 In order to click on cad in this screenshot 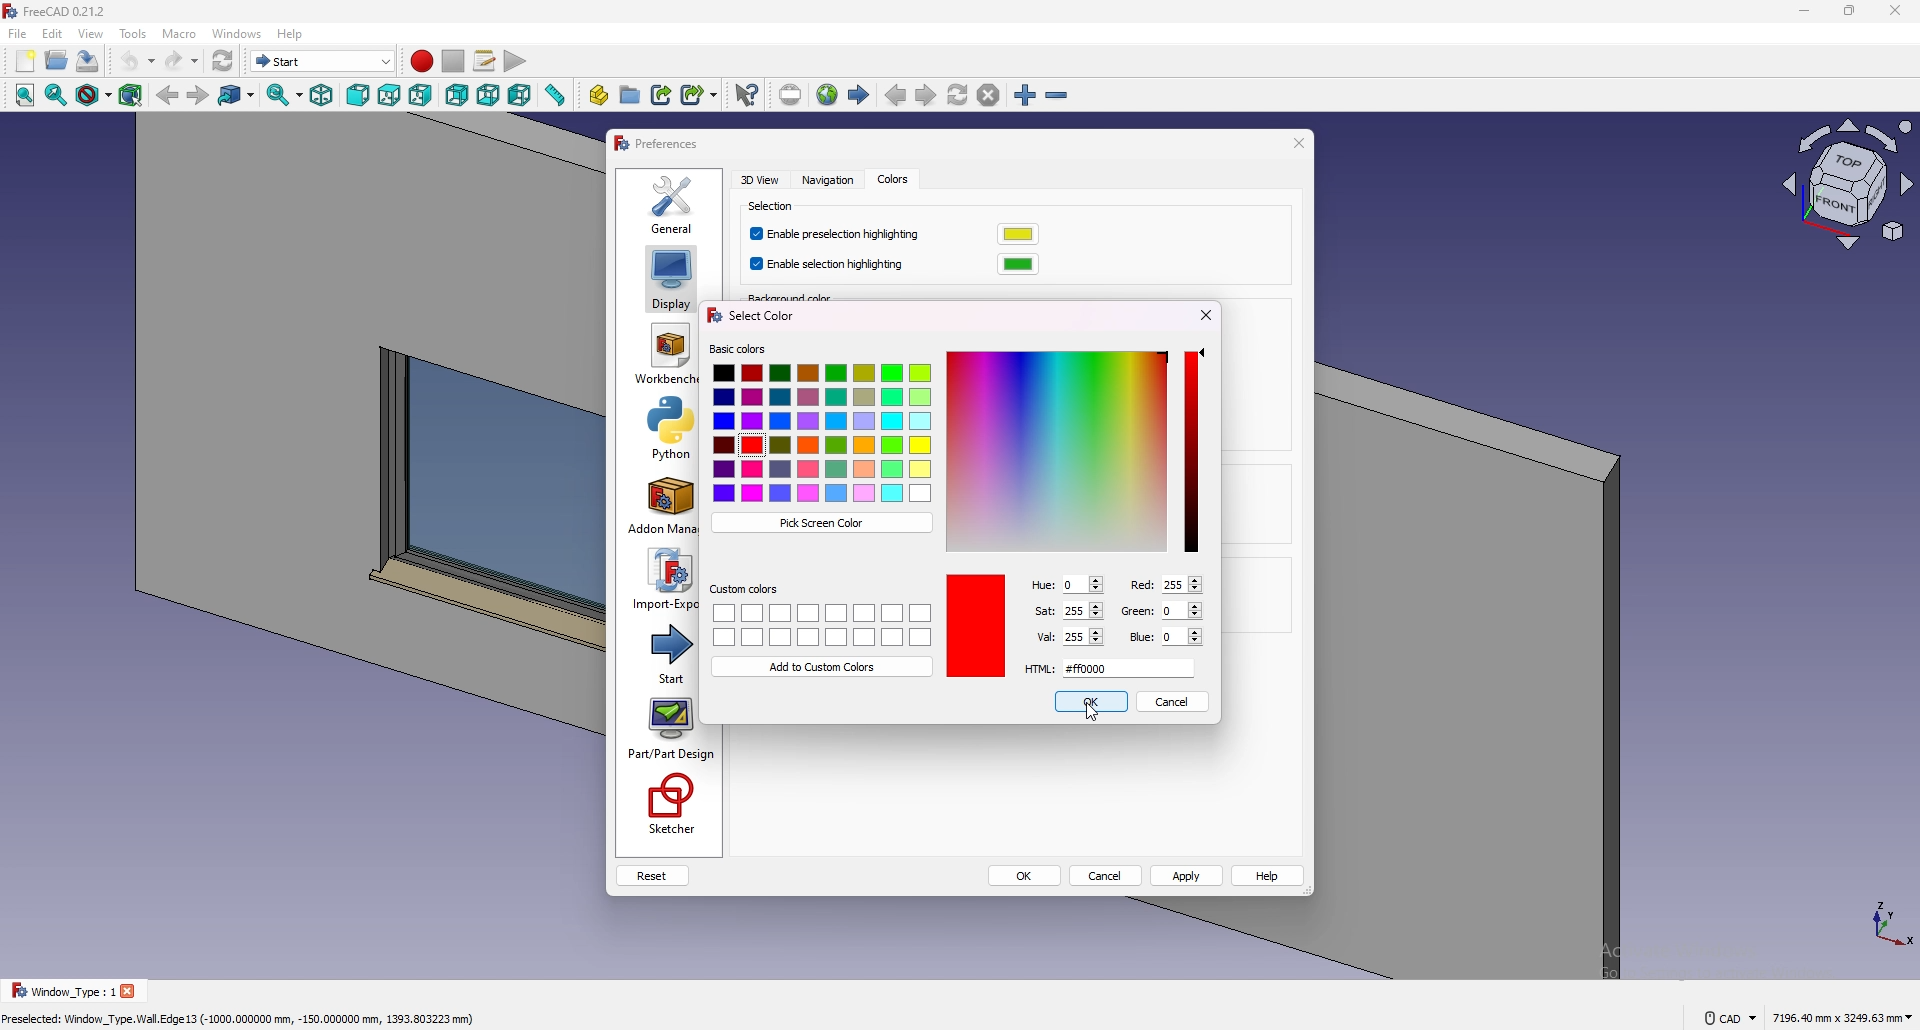, I will do `click(1730, 1016)`.